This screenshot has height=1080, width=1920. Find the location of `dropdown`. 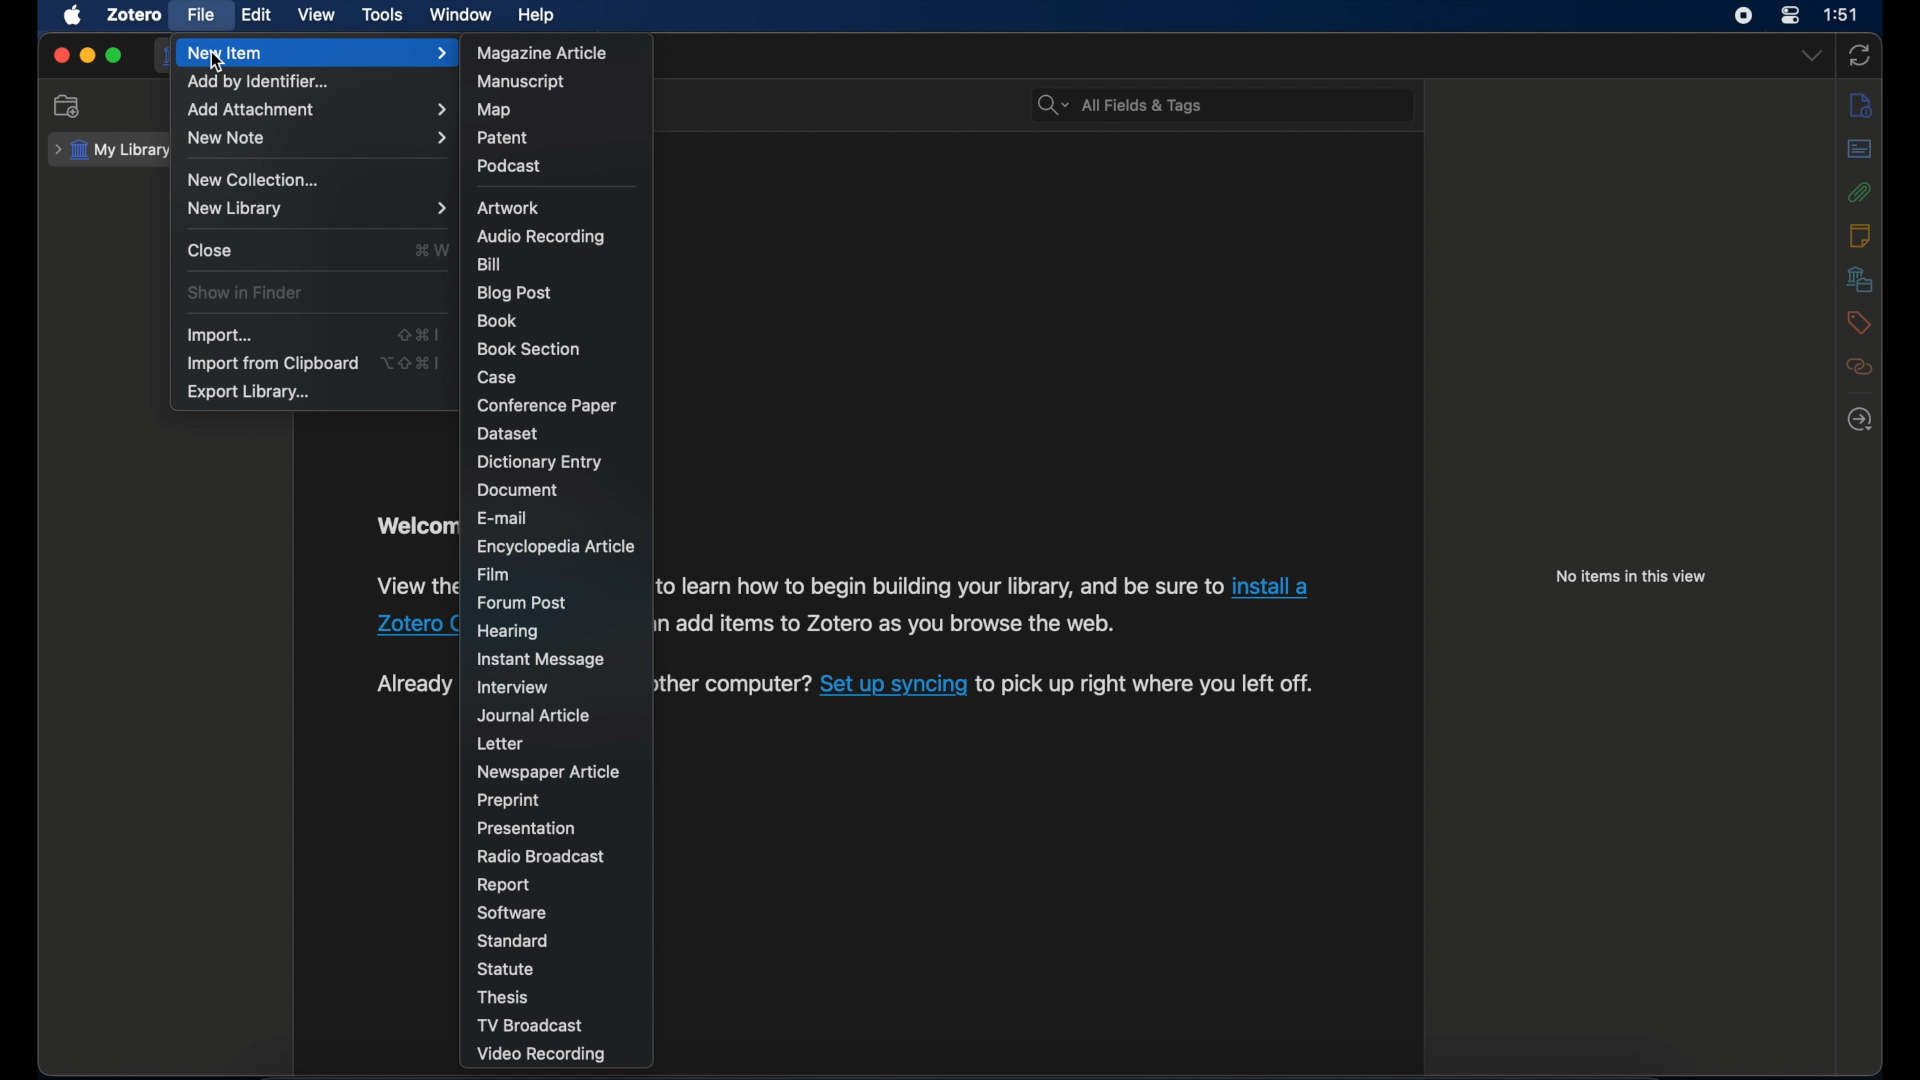

dropdown is located at coordinates (1811, 54).